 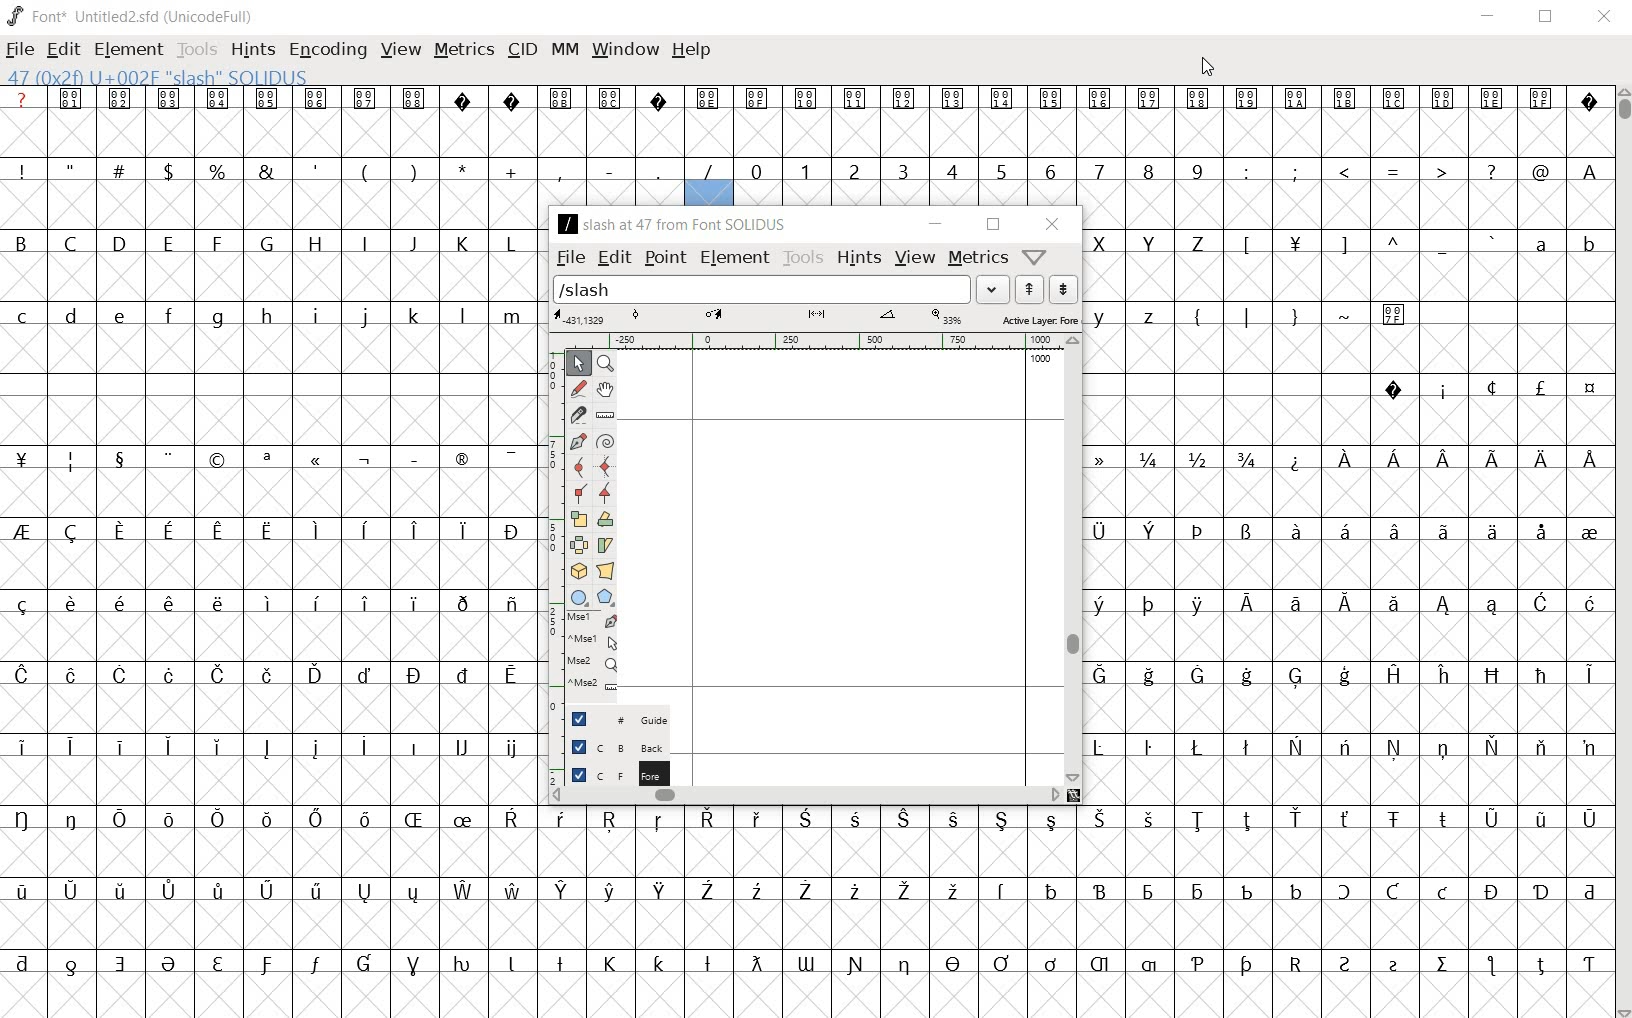 I want to click on metrics, so click(x=978, y=257).